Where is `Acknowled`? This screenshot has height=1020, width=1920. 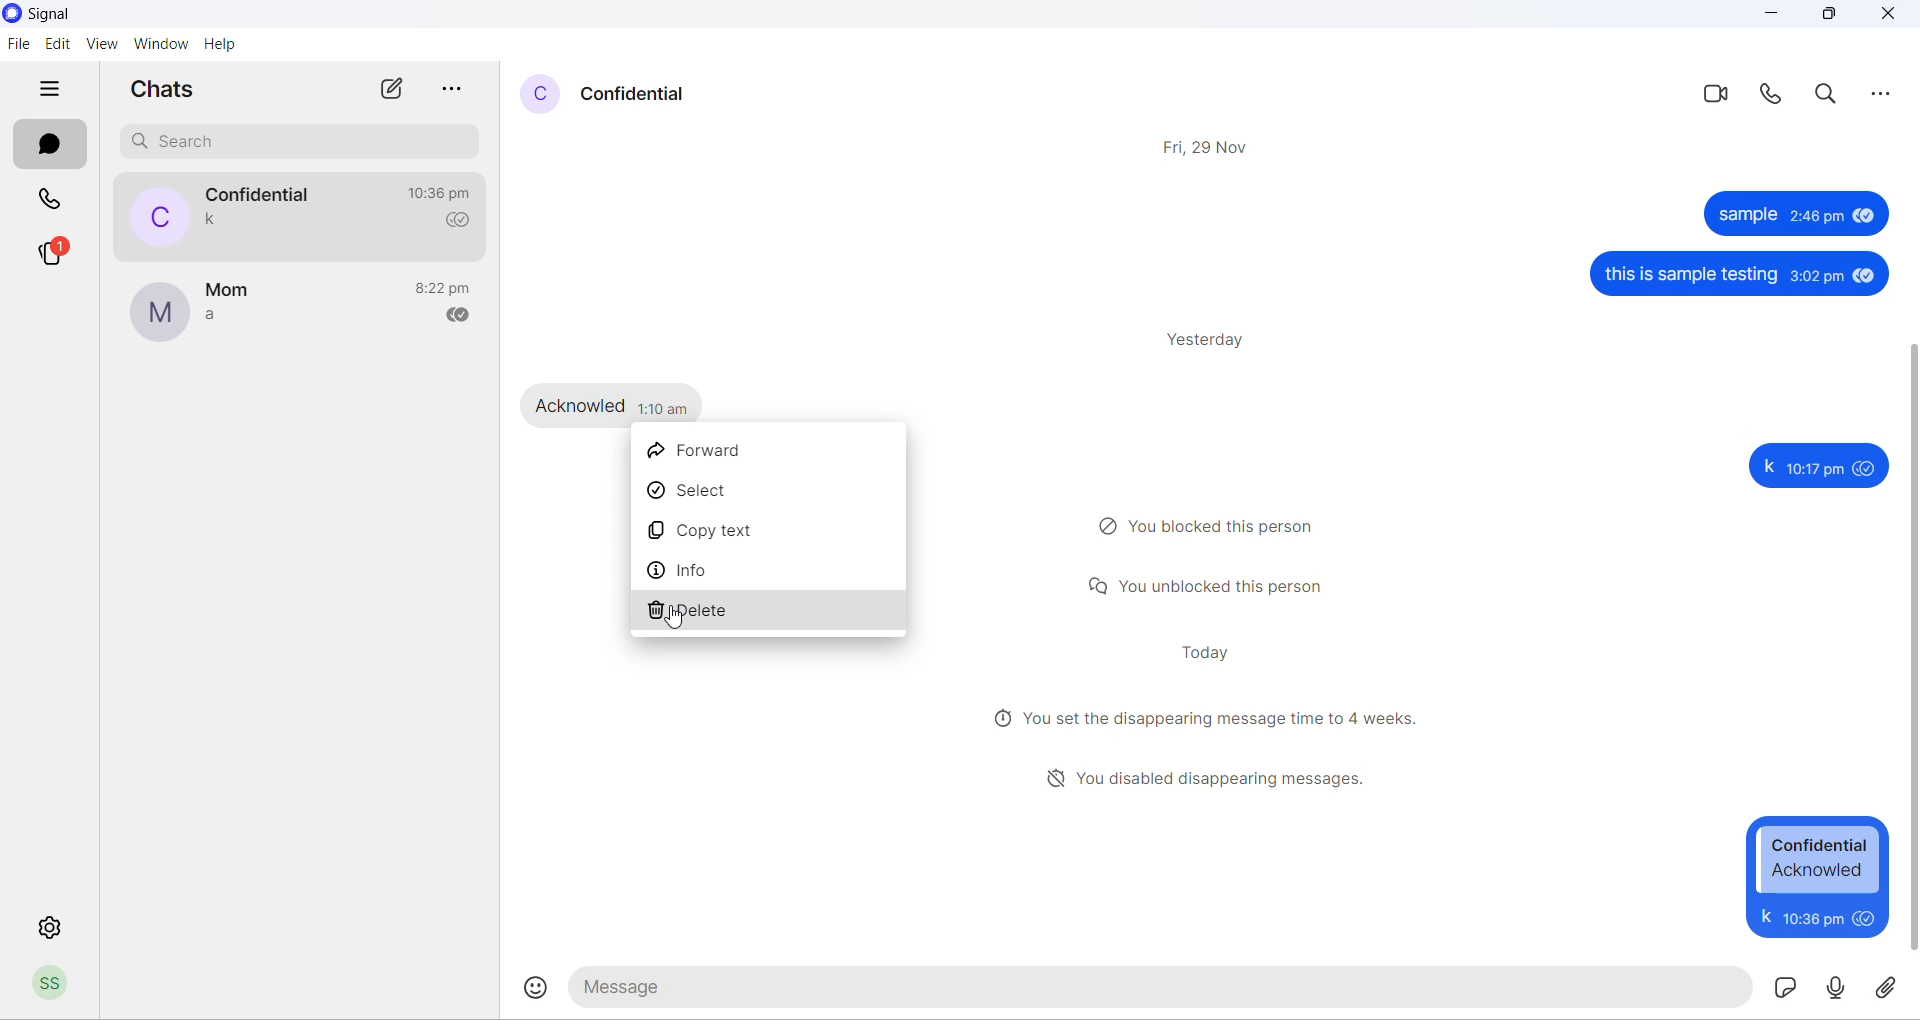 Acknowled is located at coordinates (580, 404).